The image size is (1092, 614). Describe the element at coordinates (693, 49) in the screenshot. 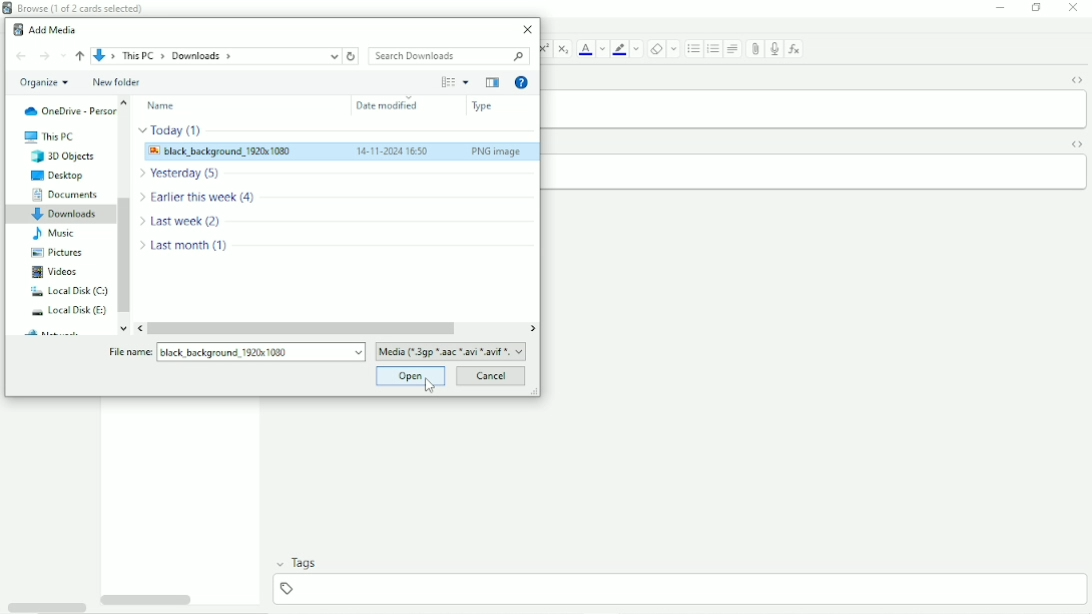

I see `Ordered list` at that location.